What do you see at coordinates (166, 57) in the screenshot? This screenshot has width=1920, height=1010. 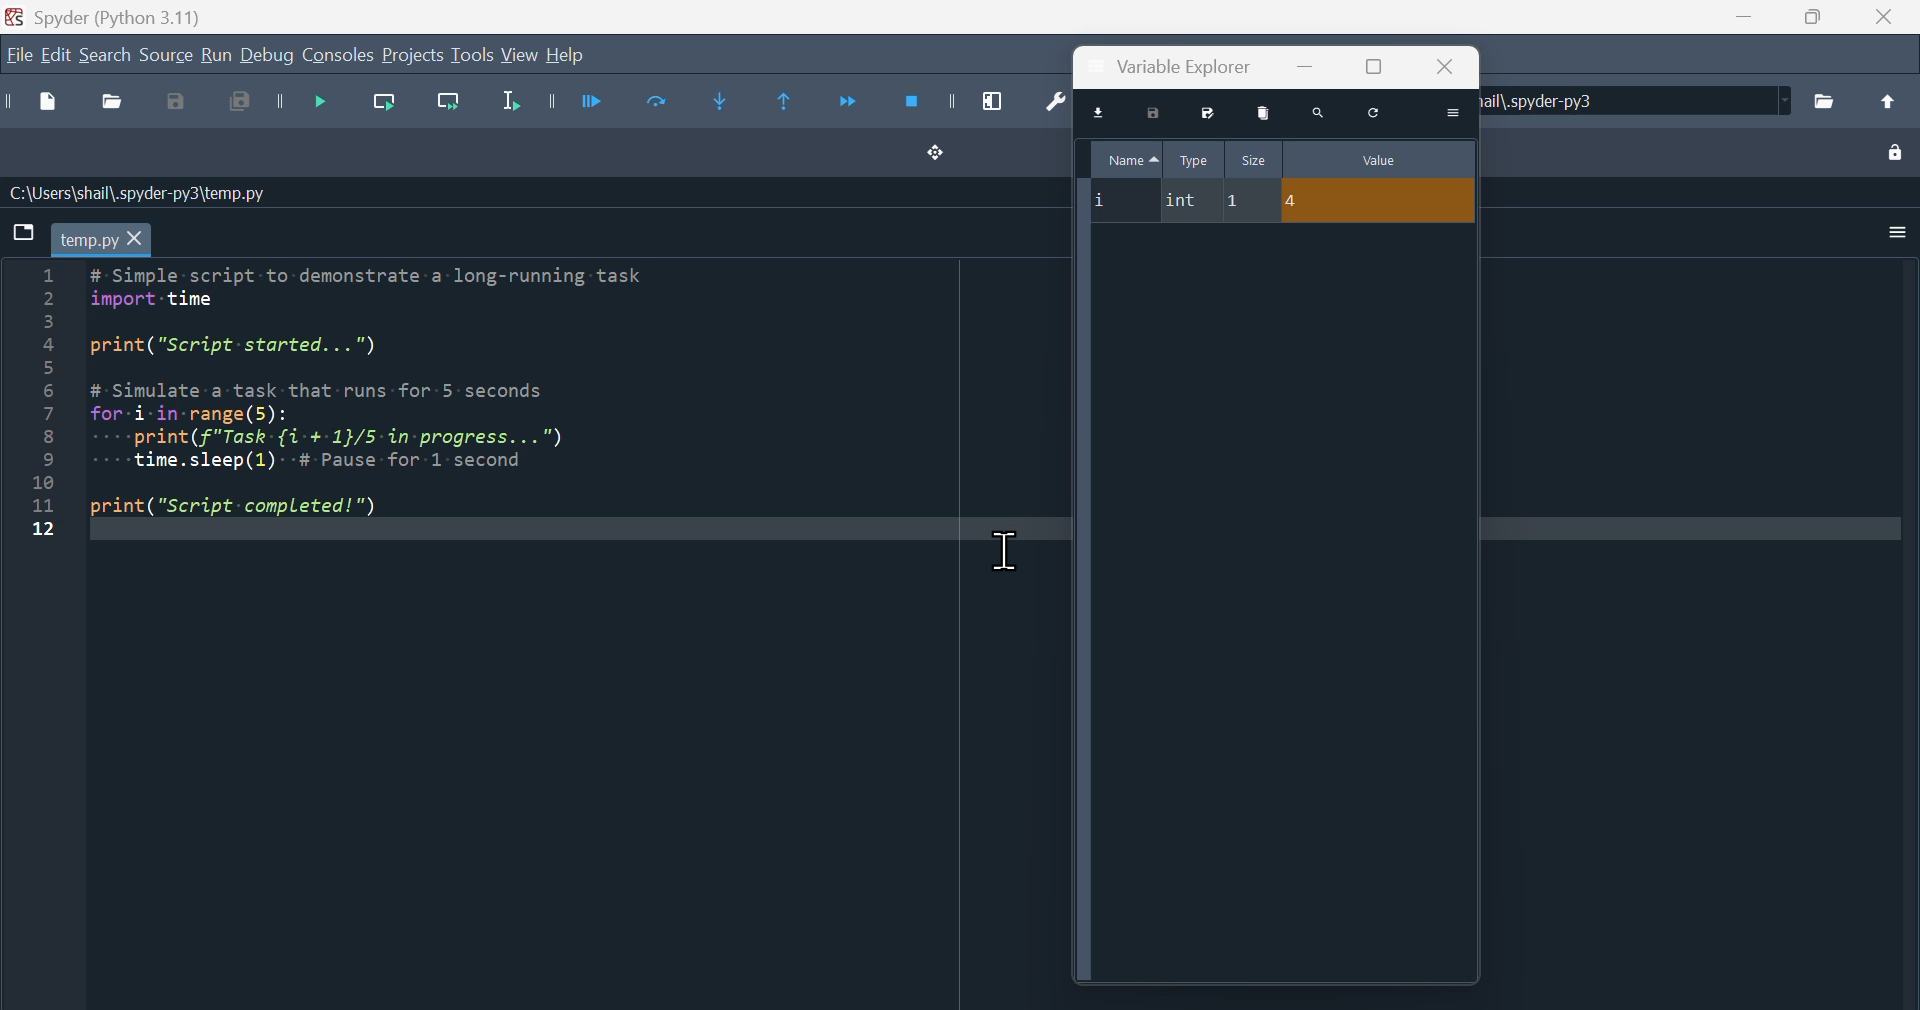 I see `source` at bounding box center [166, 57].